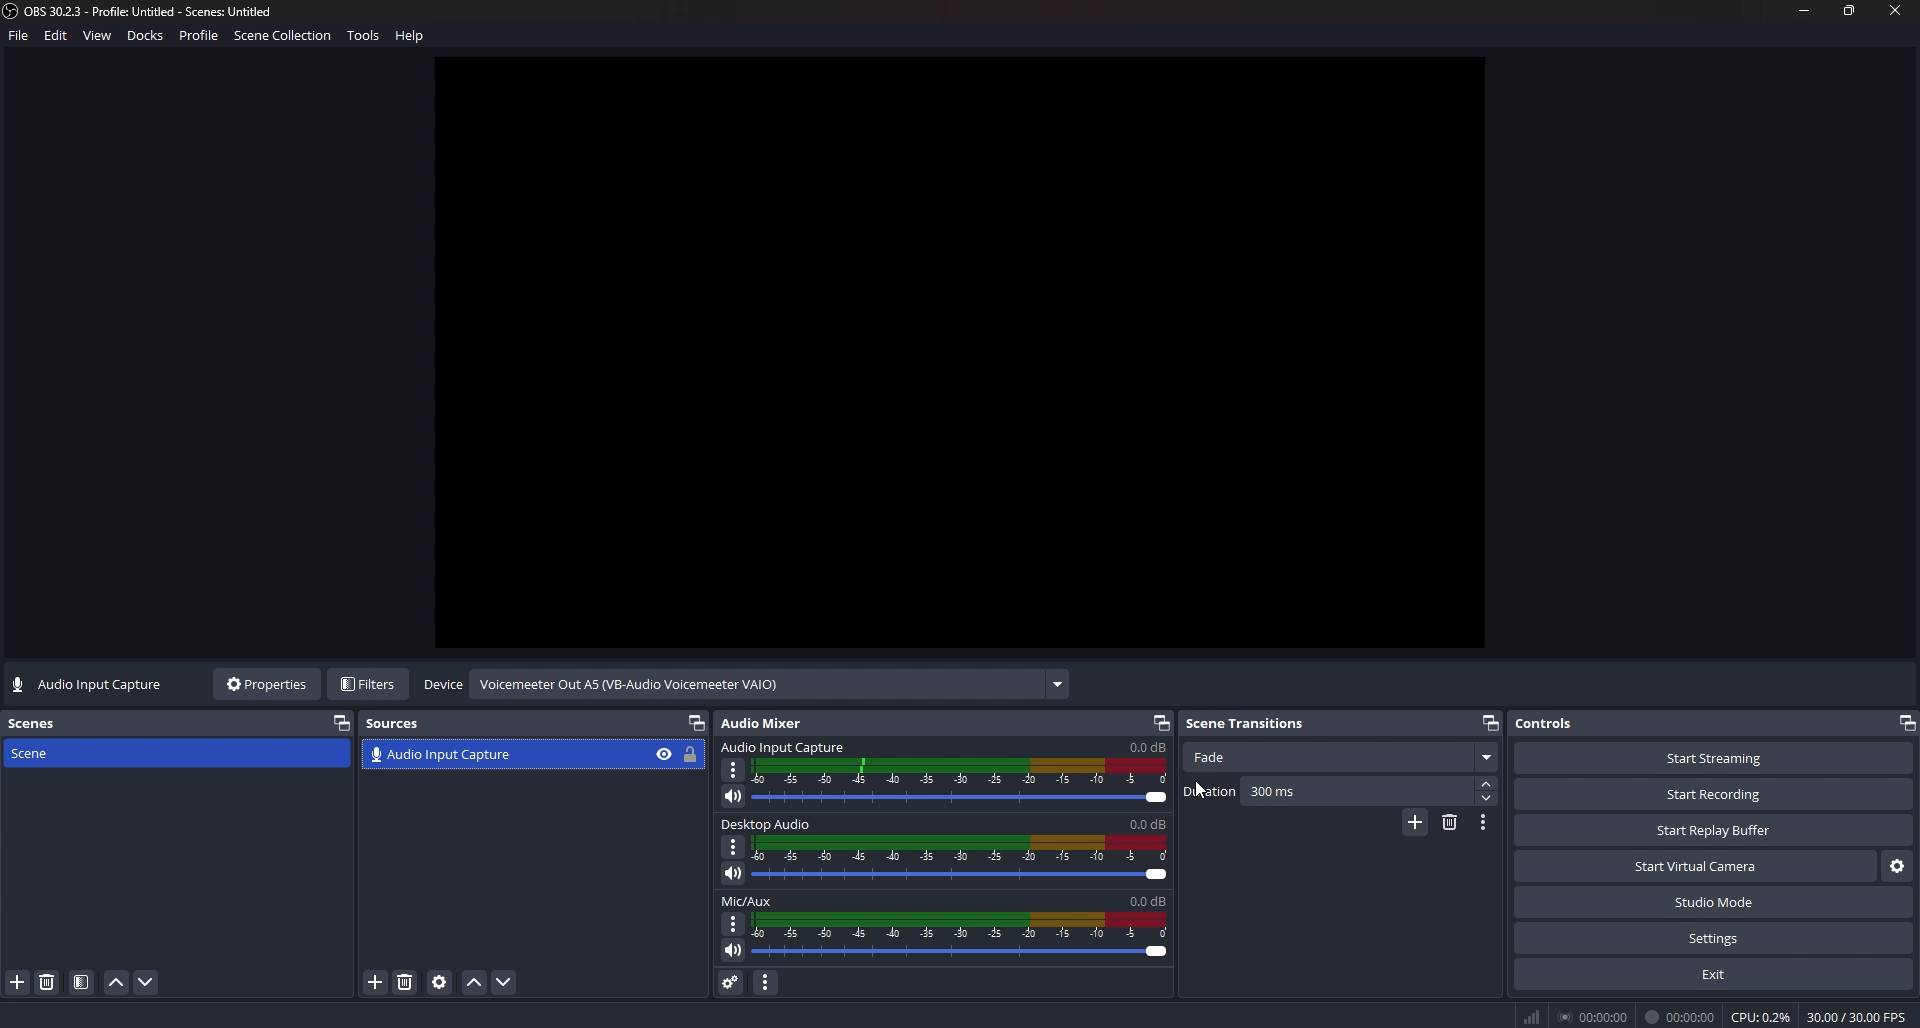 This screenshot has height=1028, width=1920. What do you see at coordinates (269, 684) in the screenshot?
I see `properties` at bounding box center [269, 684].